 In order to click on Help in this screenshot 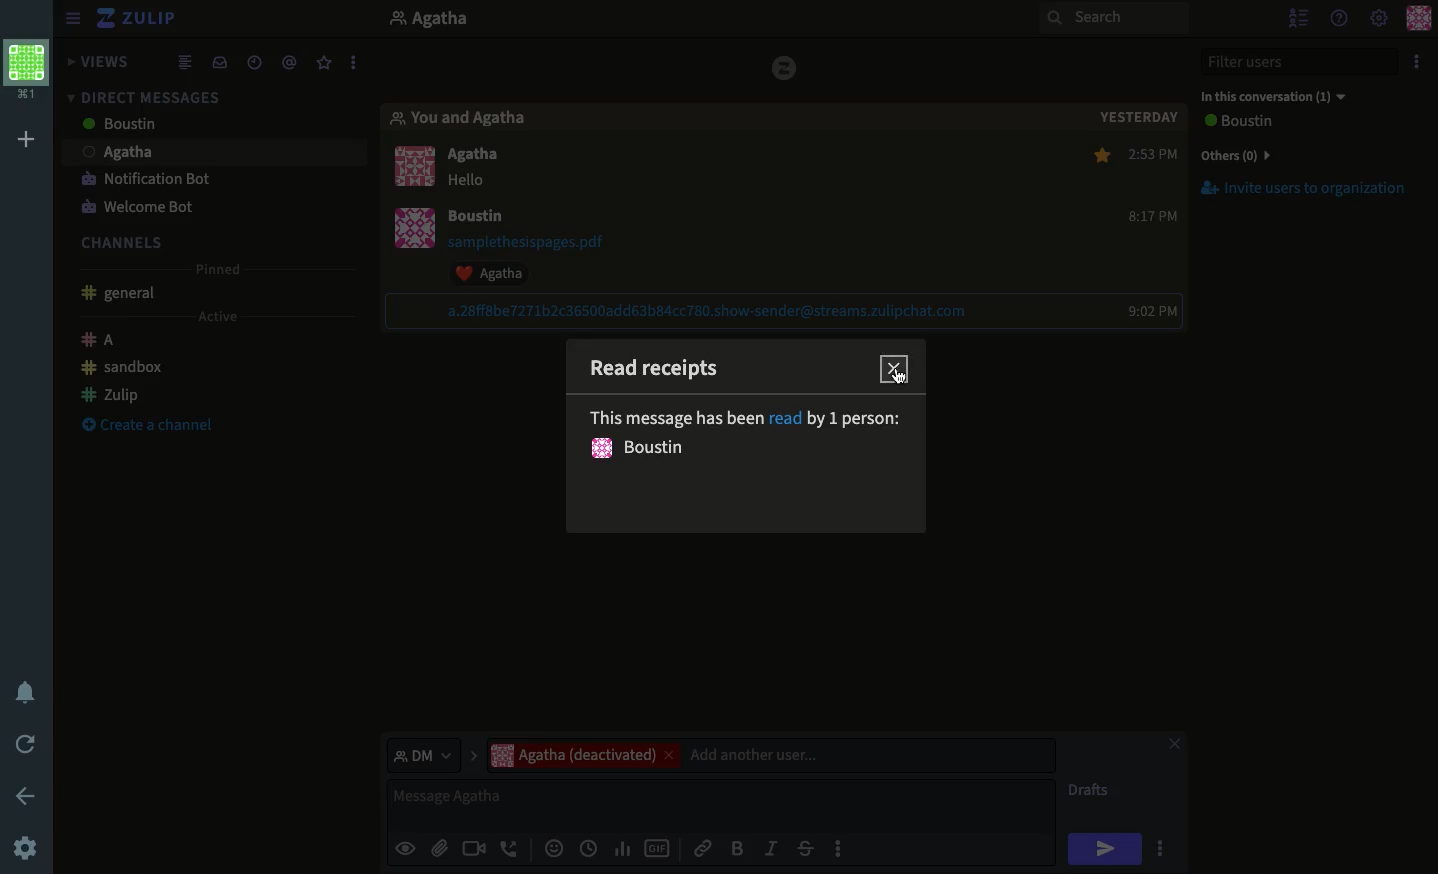, I will do `click(1338, 19)`.